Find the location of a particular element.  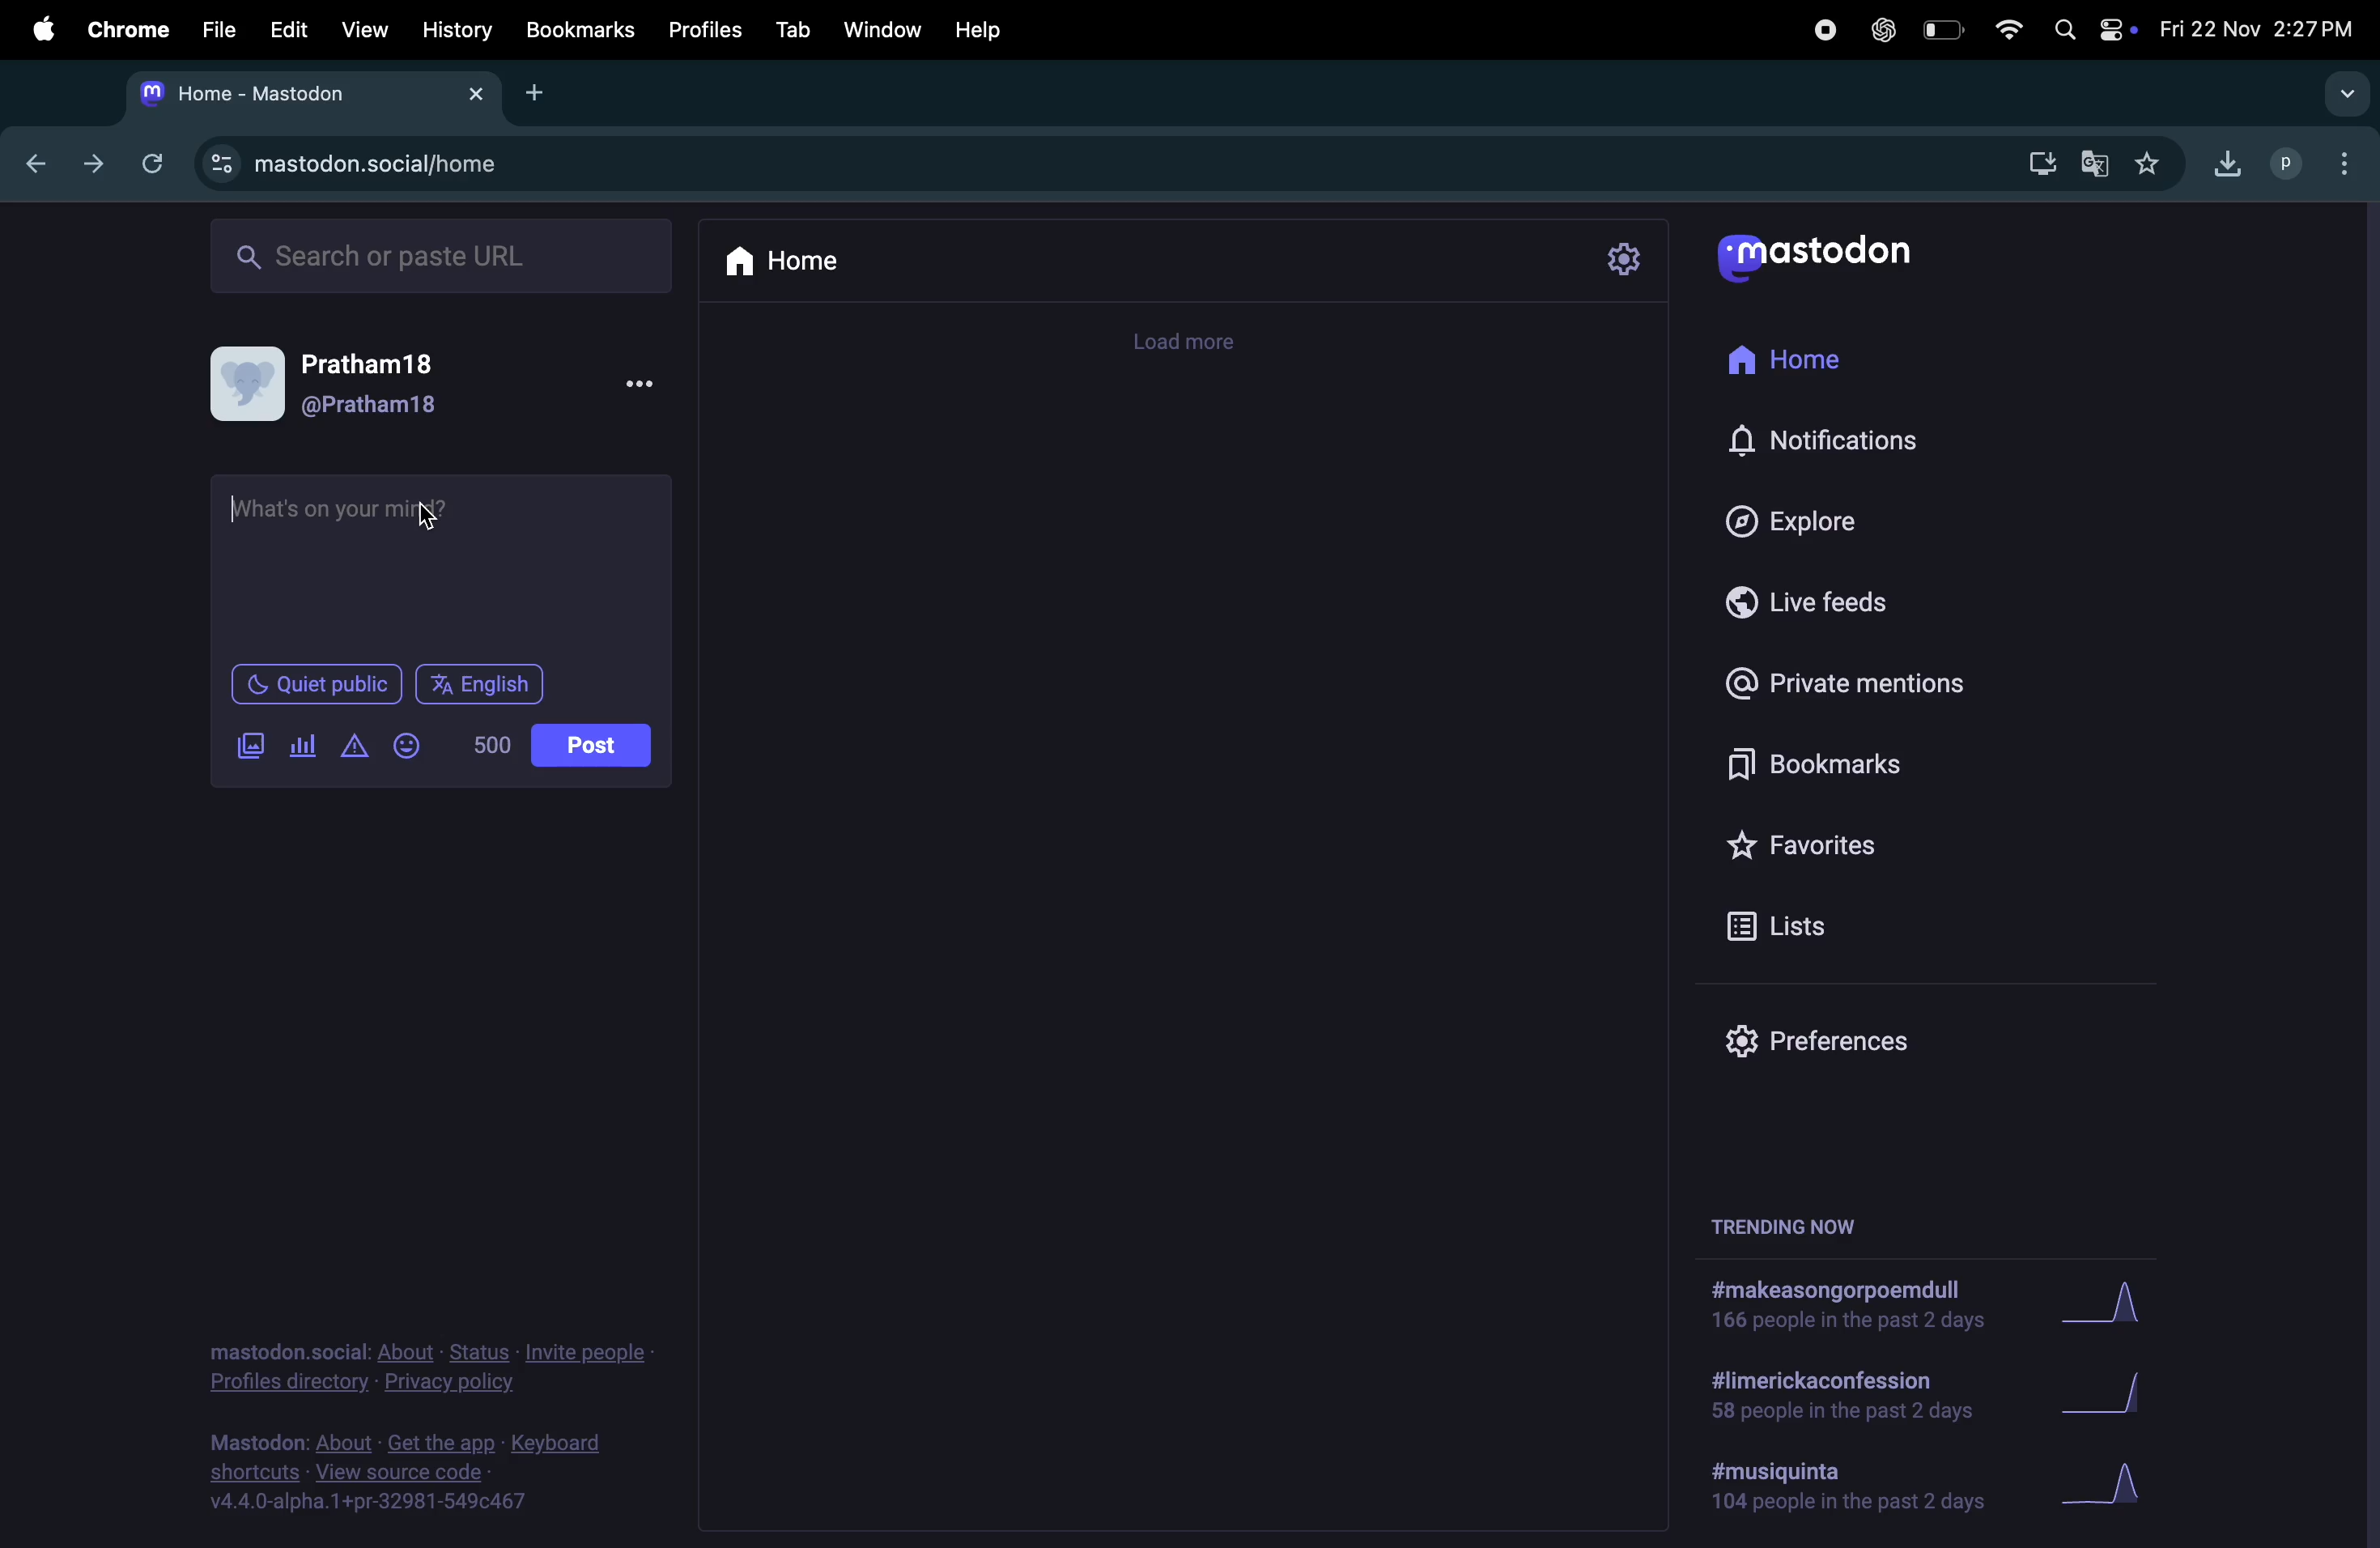

tab is located at coordinates (792, 27).